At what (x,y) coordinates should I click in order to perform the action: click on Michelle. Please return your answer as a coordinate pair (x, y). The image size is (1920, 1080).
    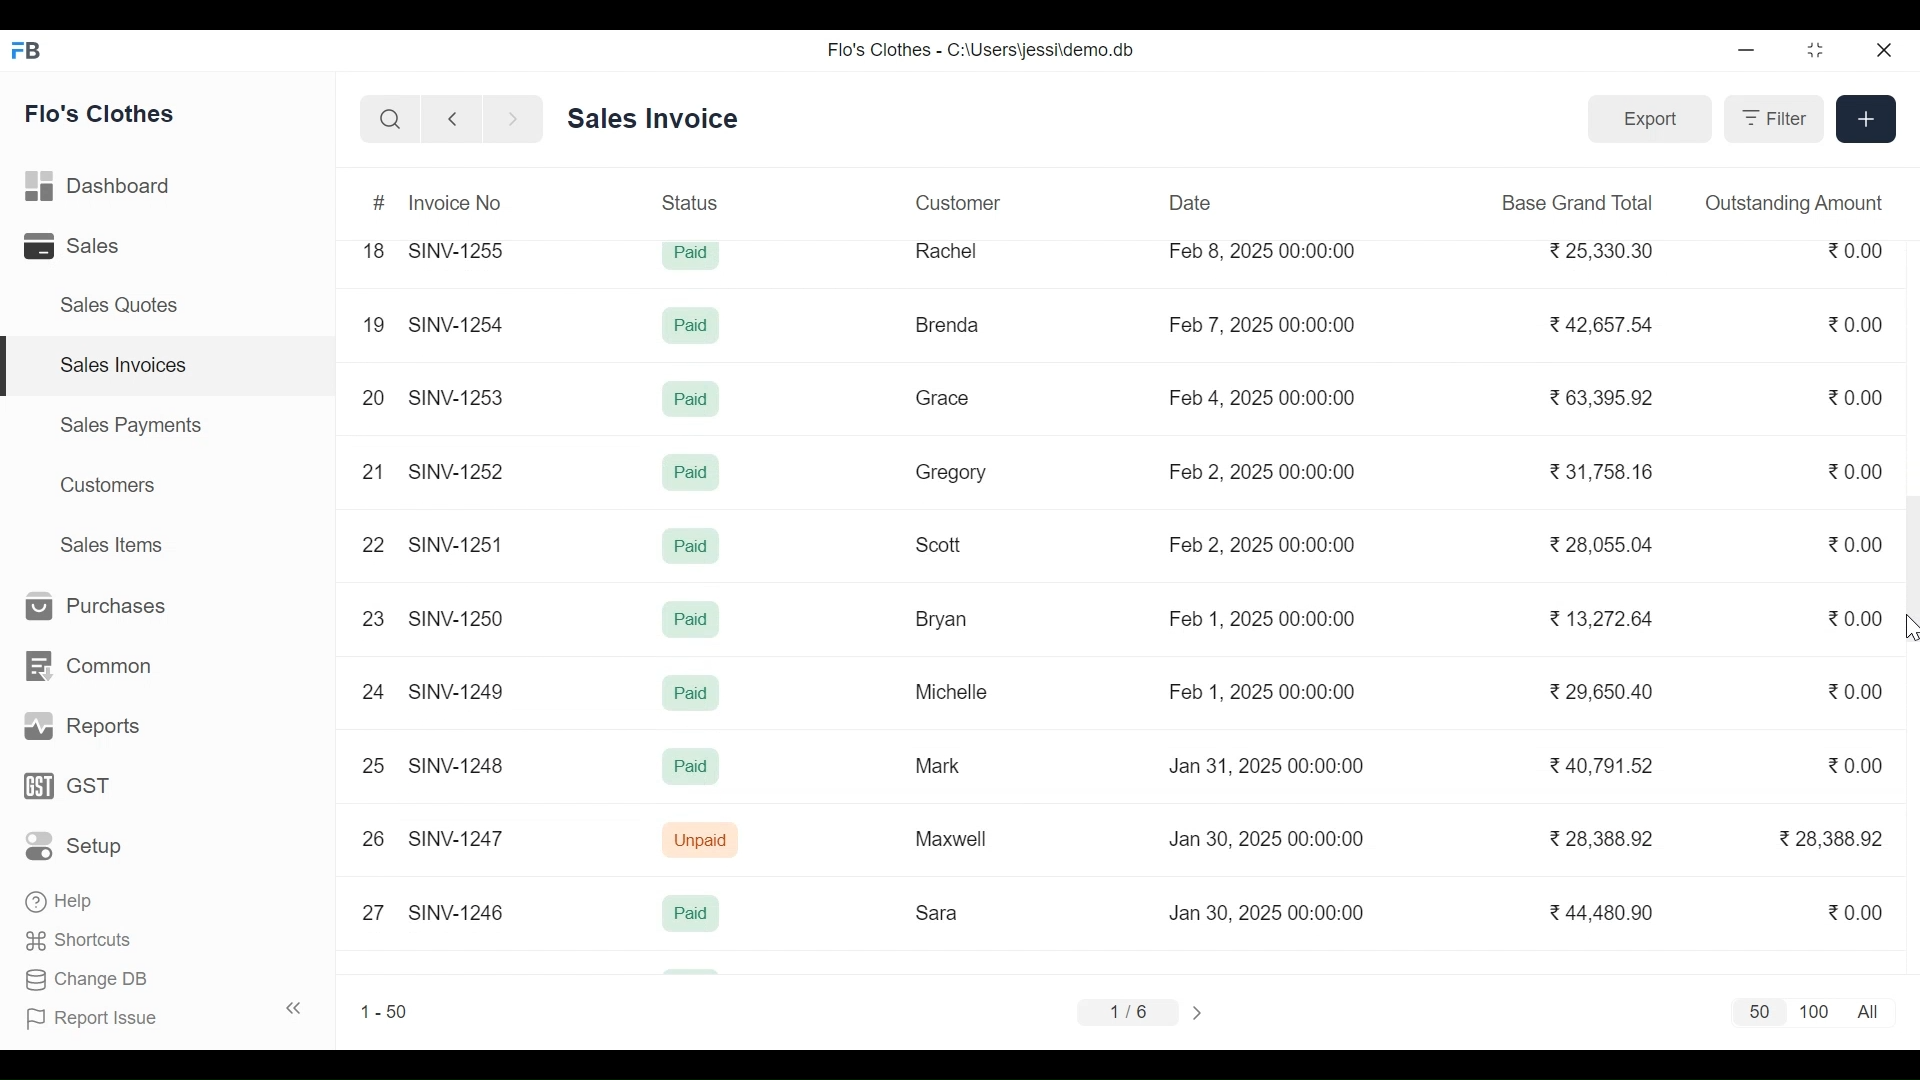
    Looking at the image, I should click on (952, 691).